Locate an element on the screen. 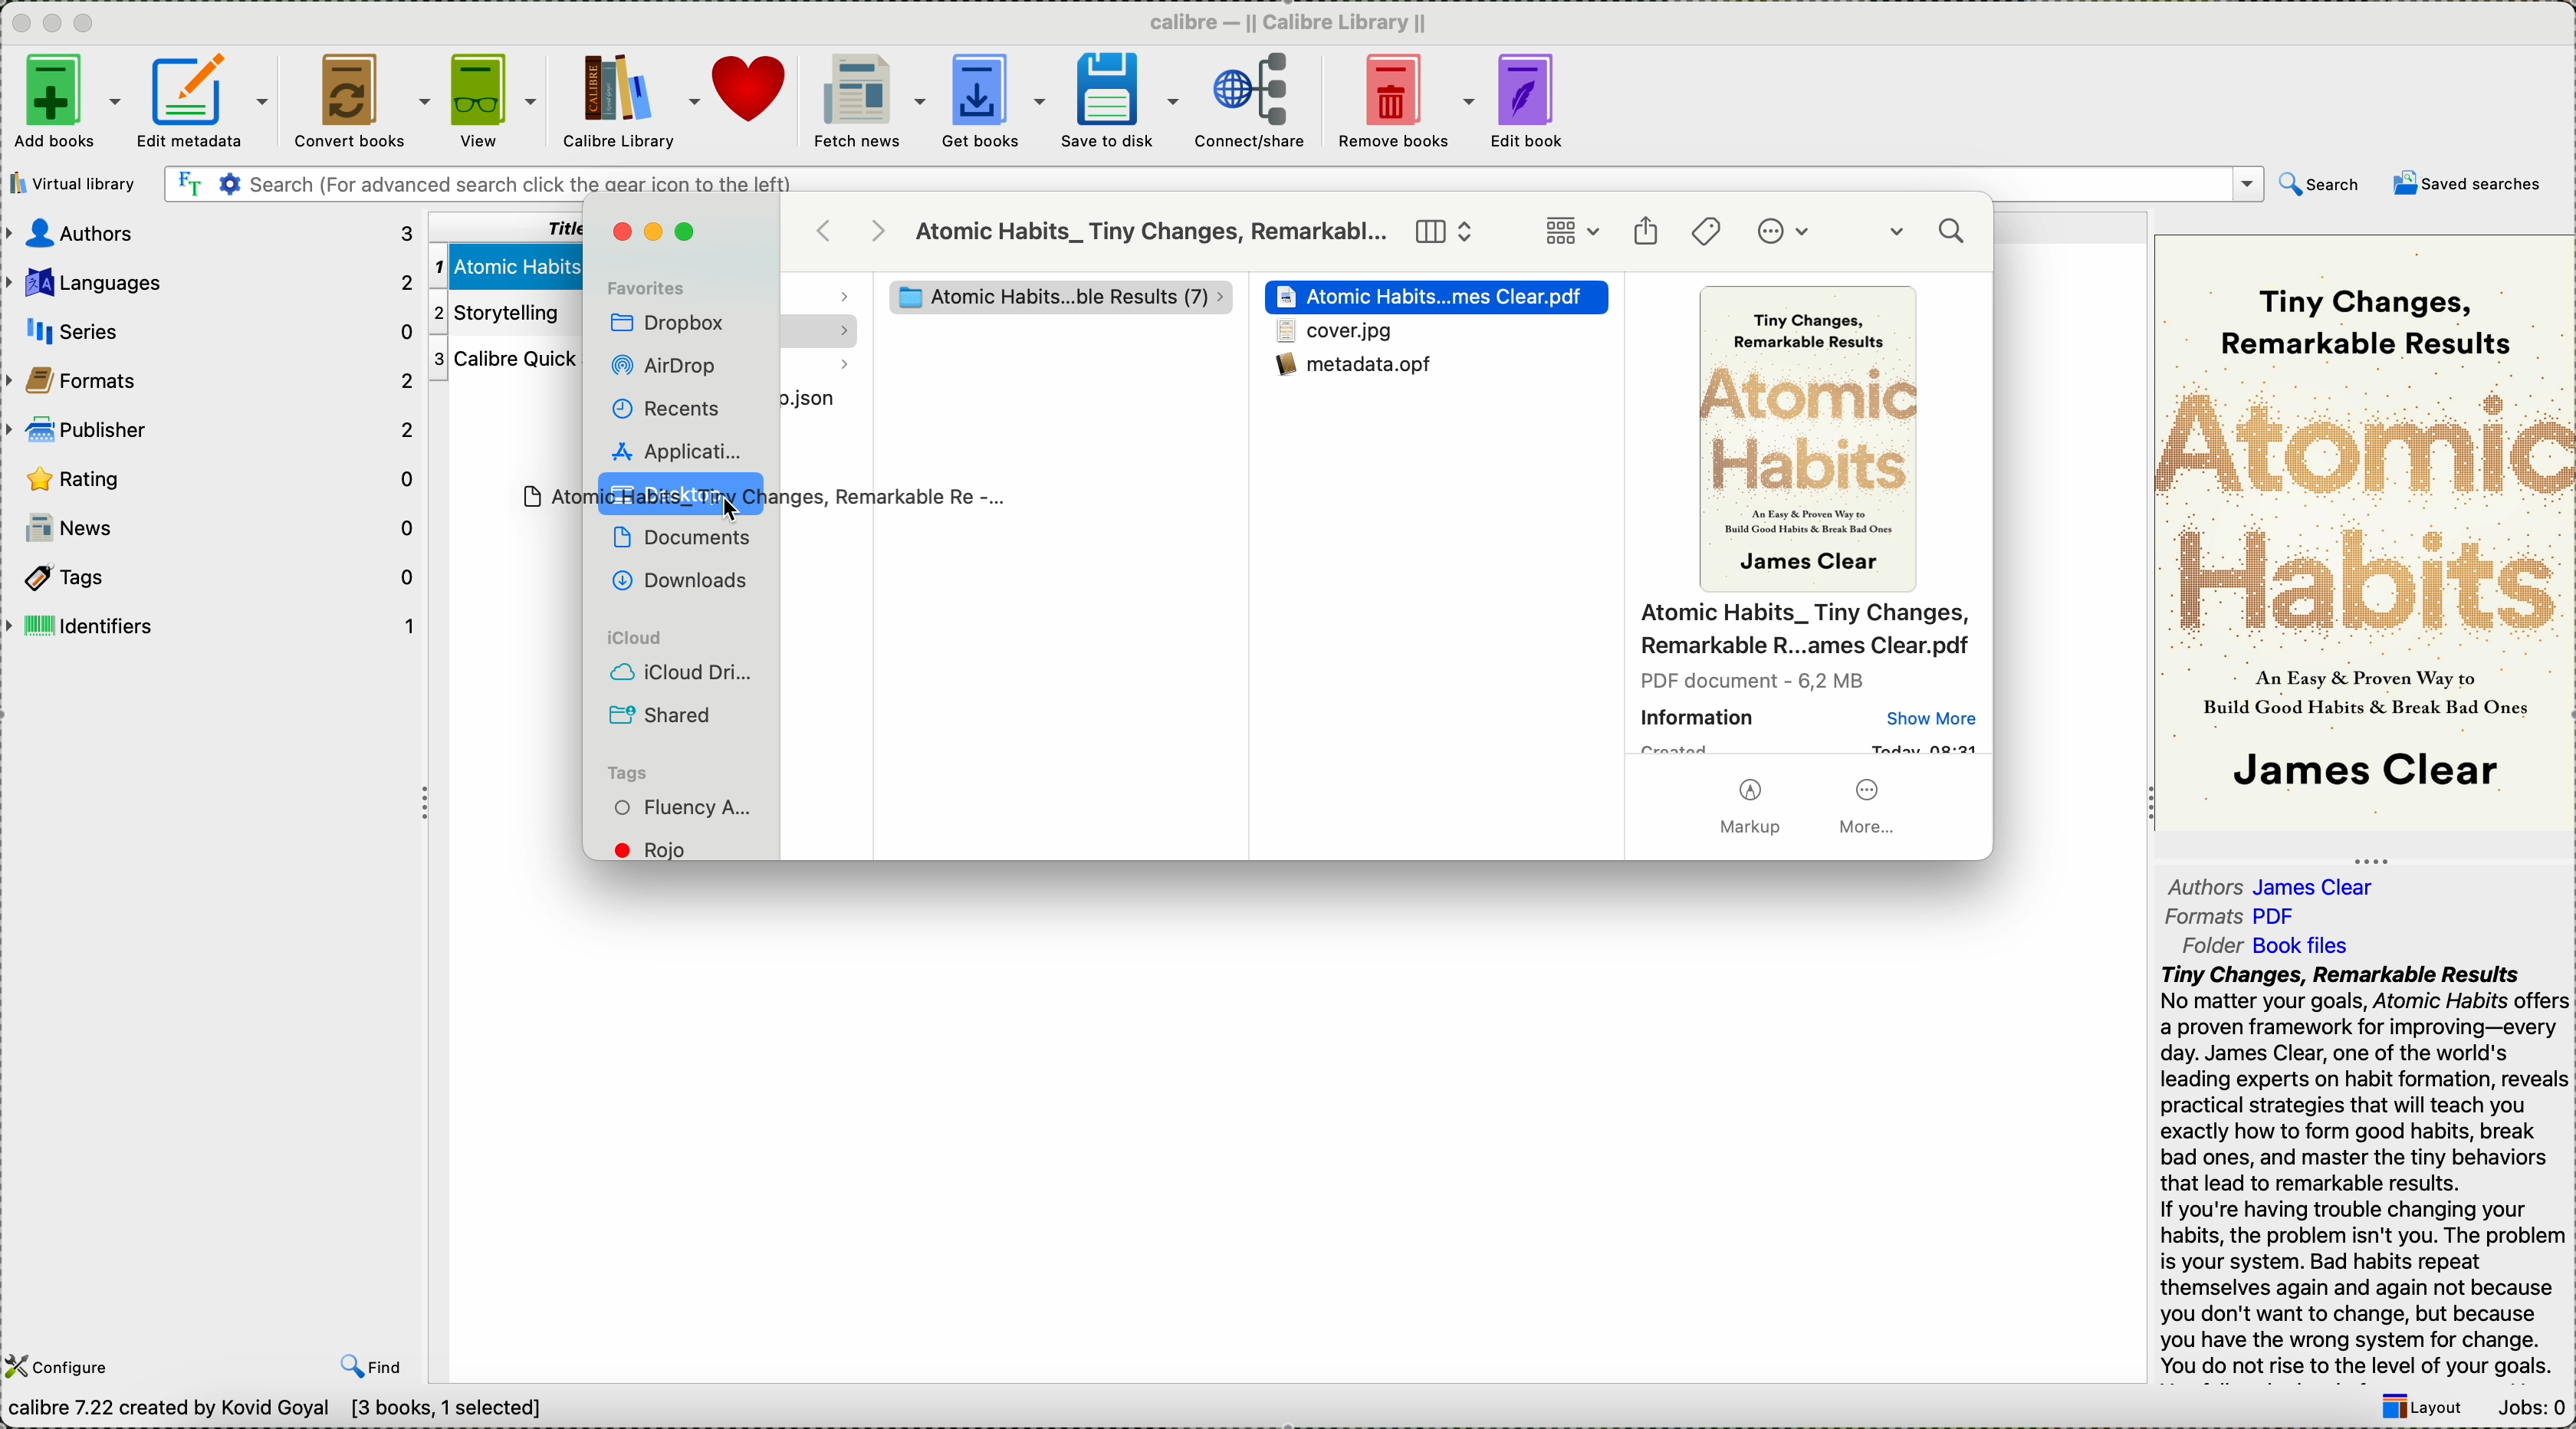  get books is located at coordinates (993, 103).